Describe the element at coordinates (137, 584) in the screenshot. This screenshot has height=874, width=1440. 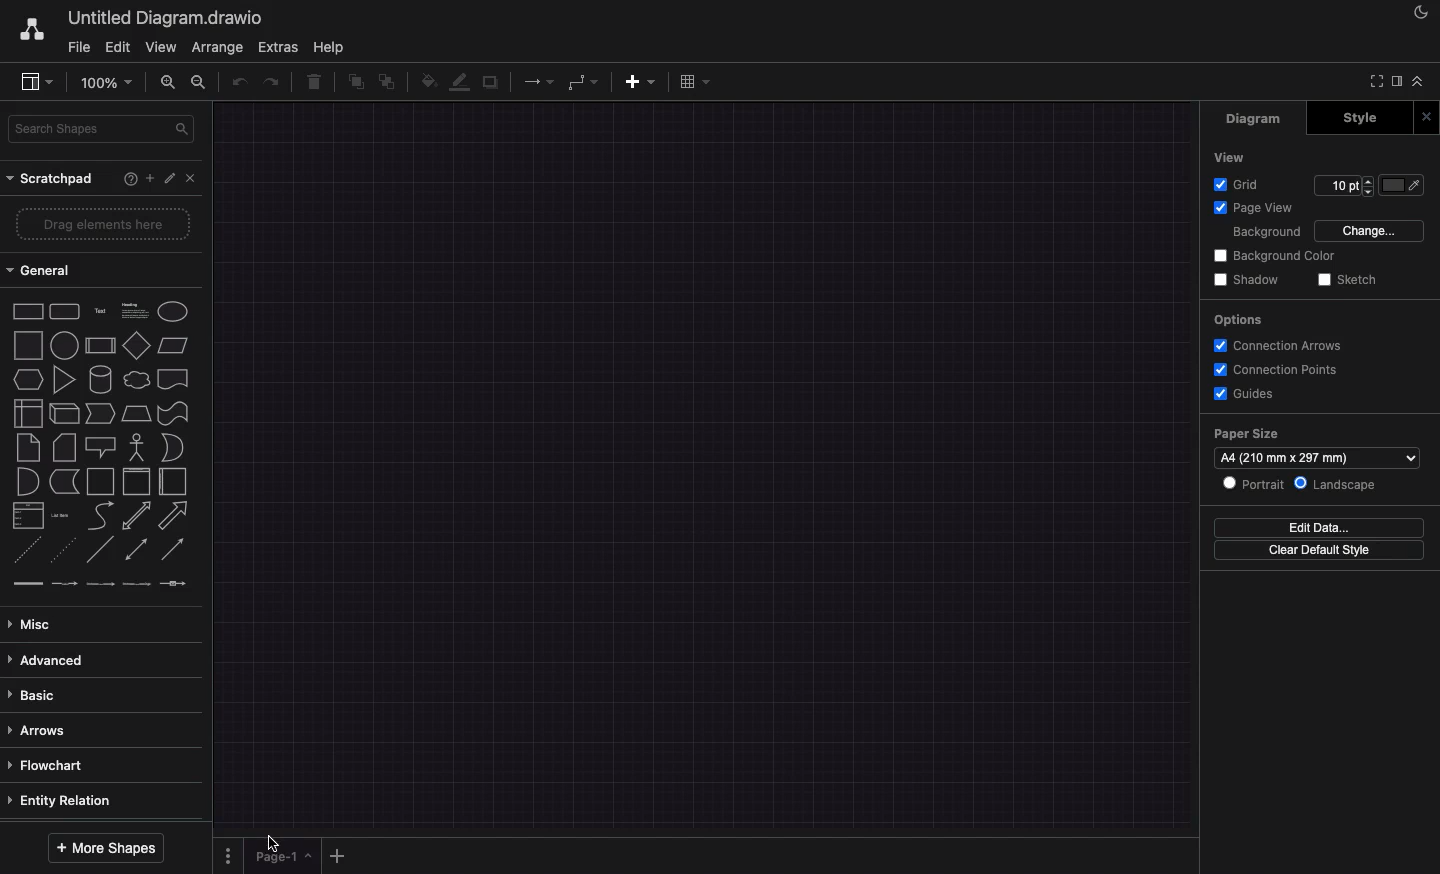
I see `connector with 3 labels` at that location.